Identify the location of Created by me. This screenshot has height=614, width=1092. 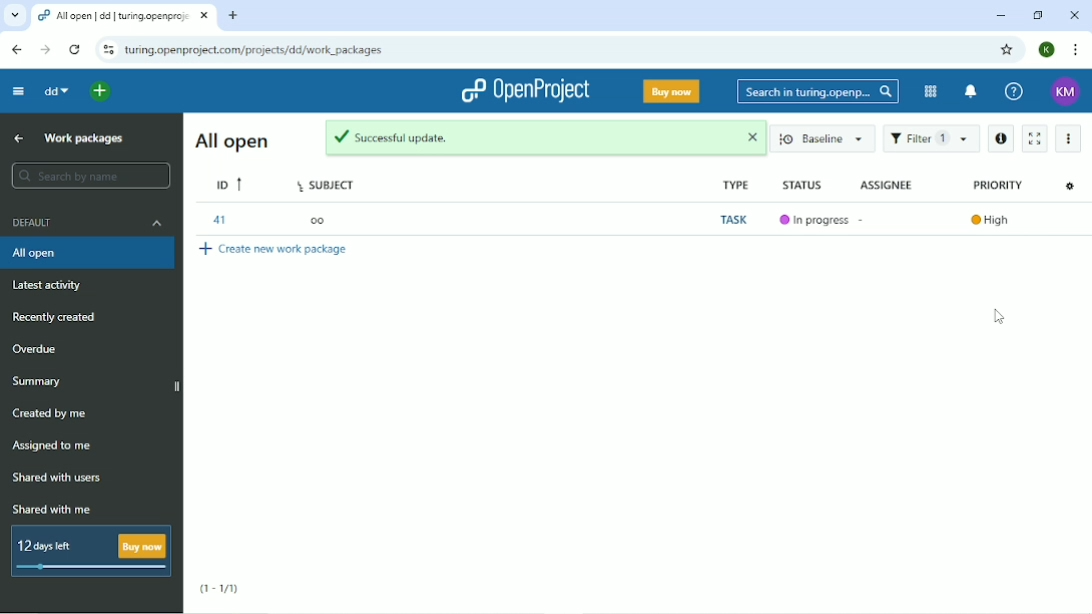
(54, 414).